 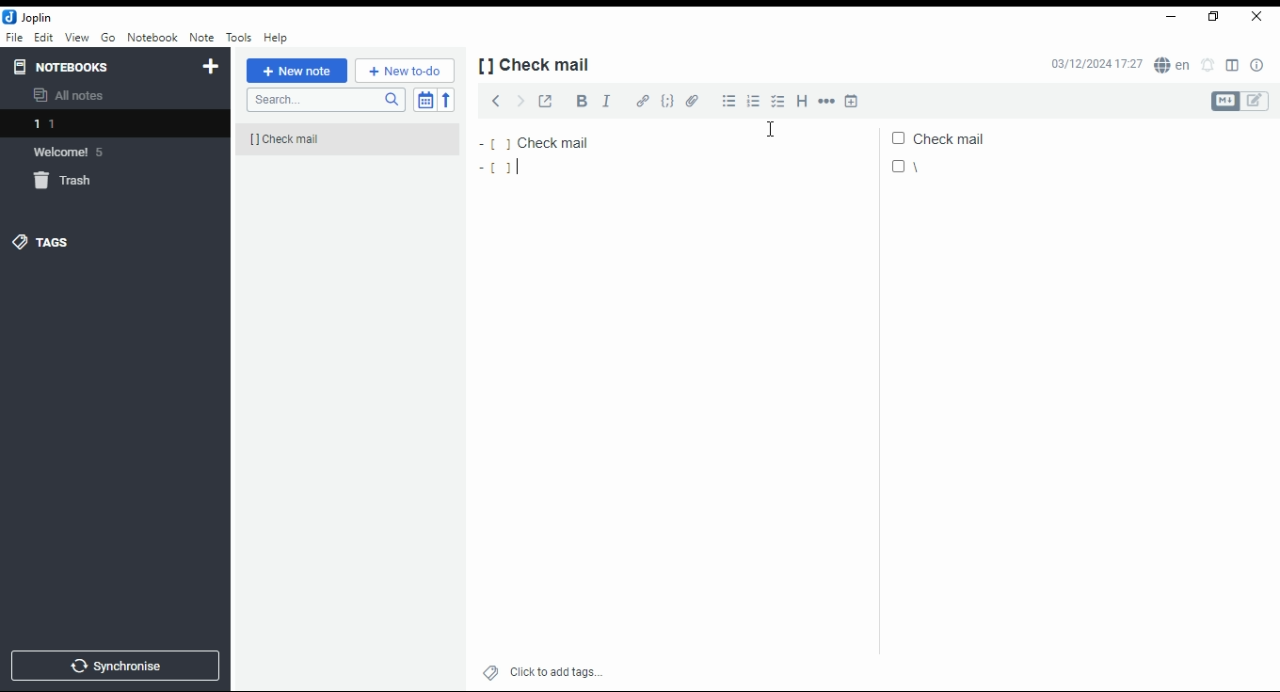 What do you see at coordinates (153, 37) in the screenshot?
I see `notebook` at bounding box center [153, 37].